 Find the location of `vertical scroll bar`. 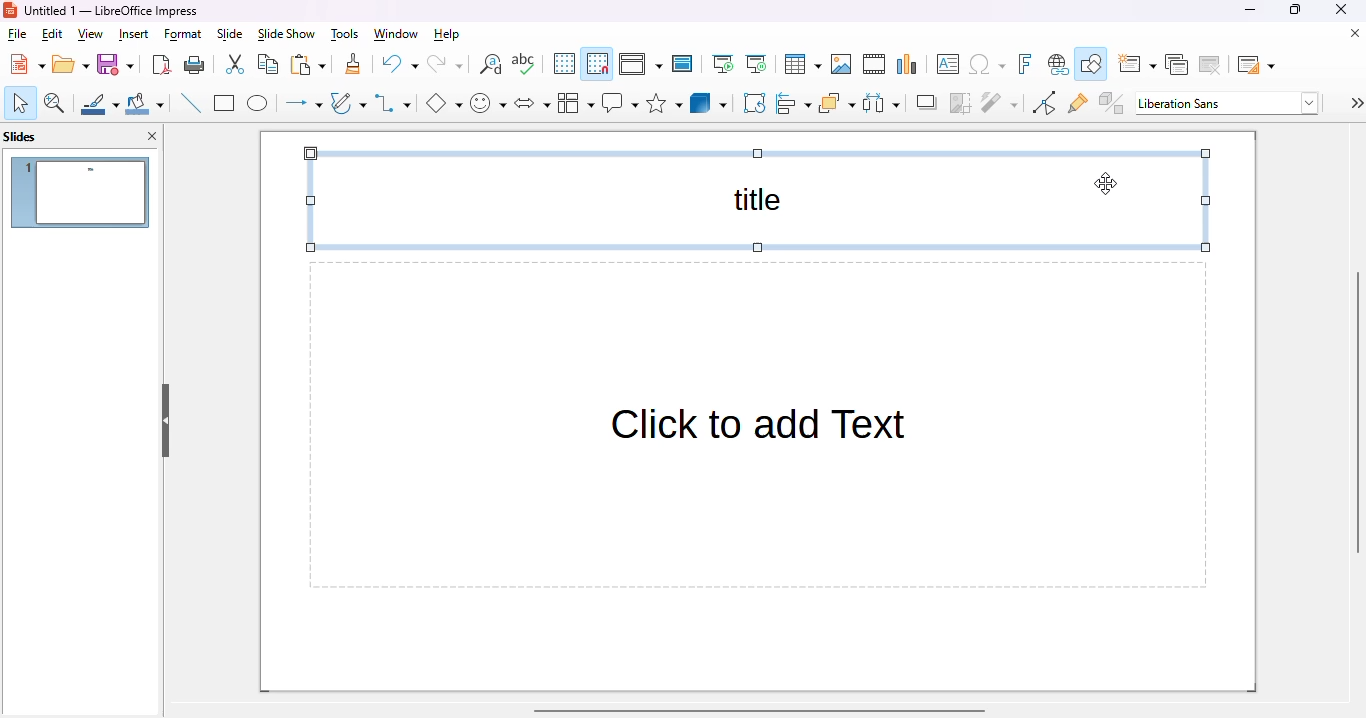

vertical scroll bar is located at coordinates (1357, 412).